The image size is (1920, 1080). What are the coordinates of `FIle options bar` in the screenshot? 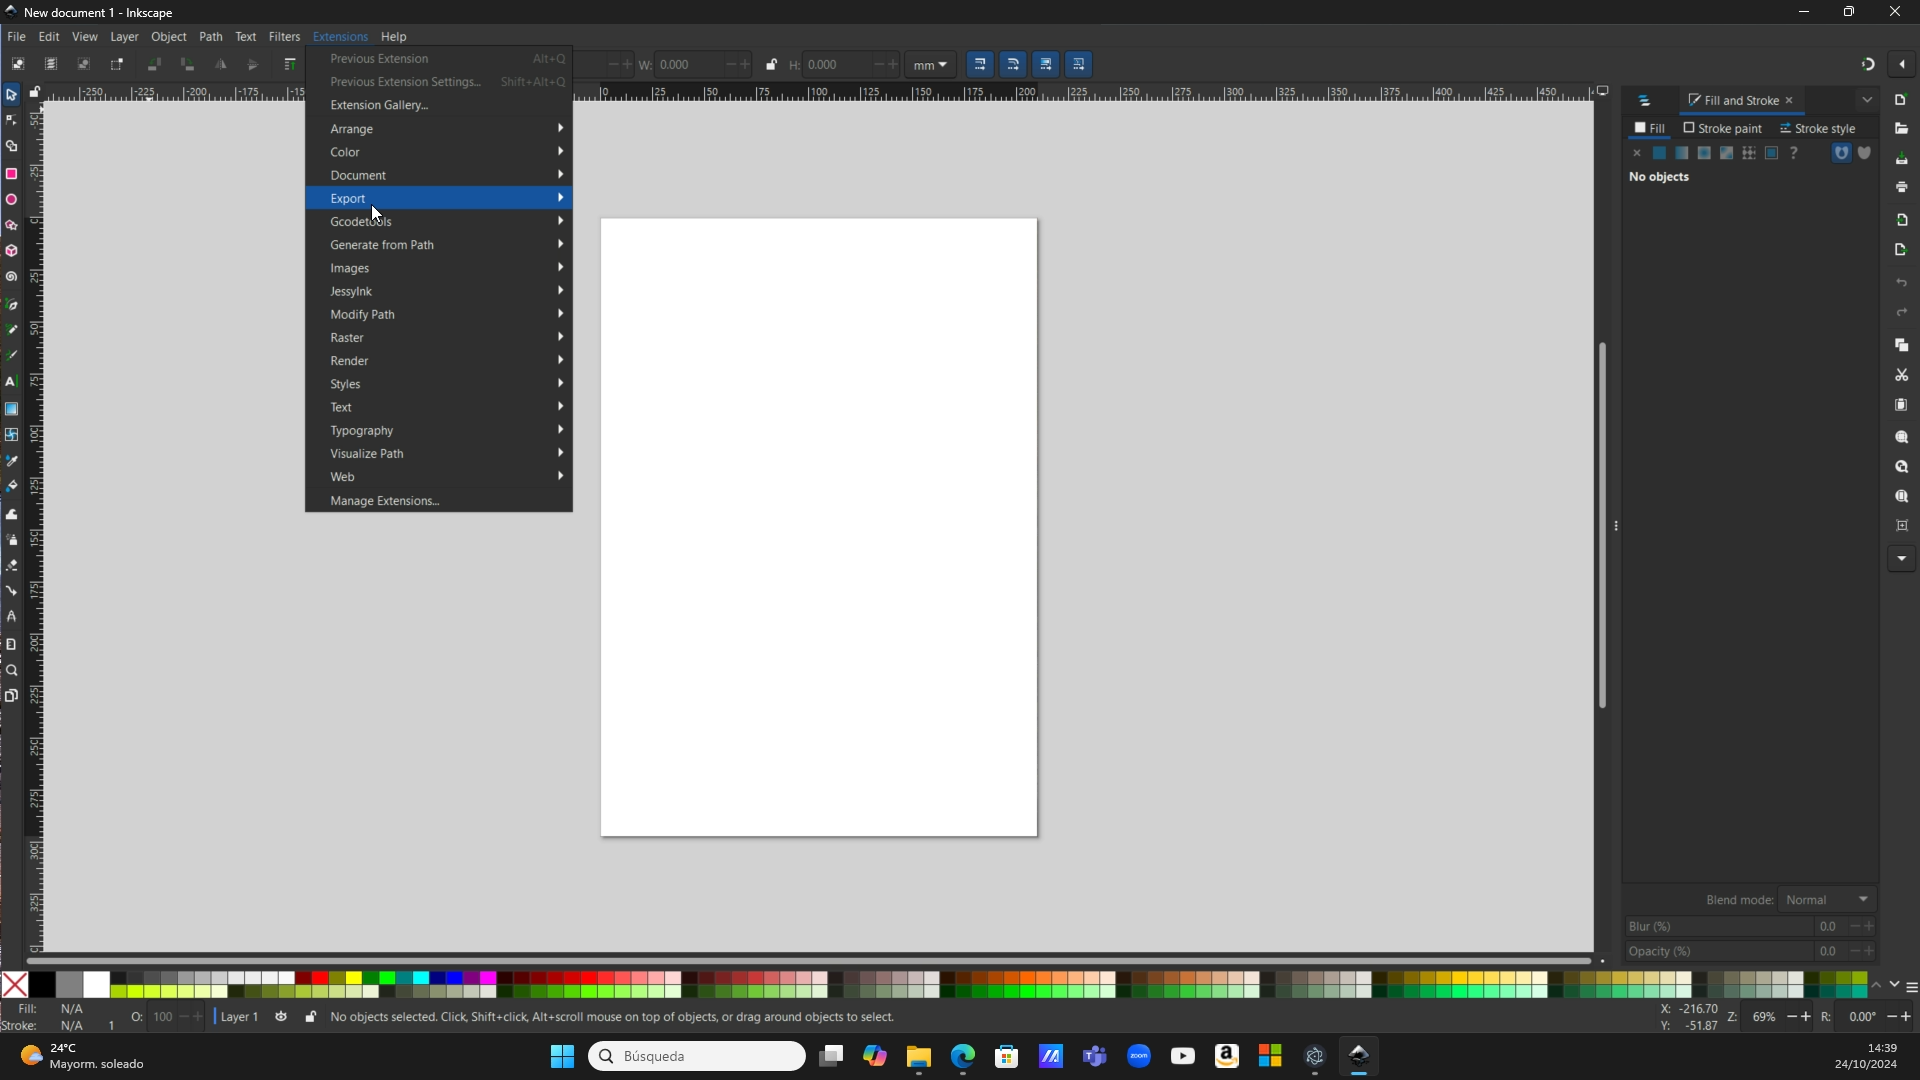 It's located at (1900, 328).